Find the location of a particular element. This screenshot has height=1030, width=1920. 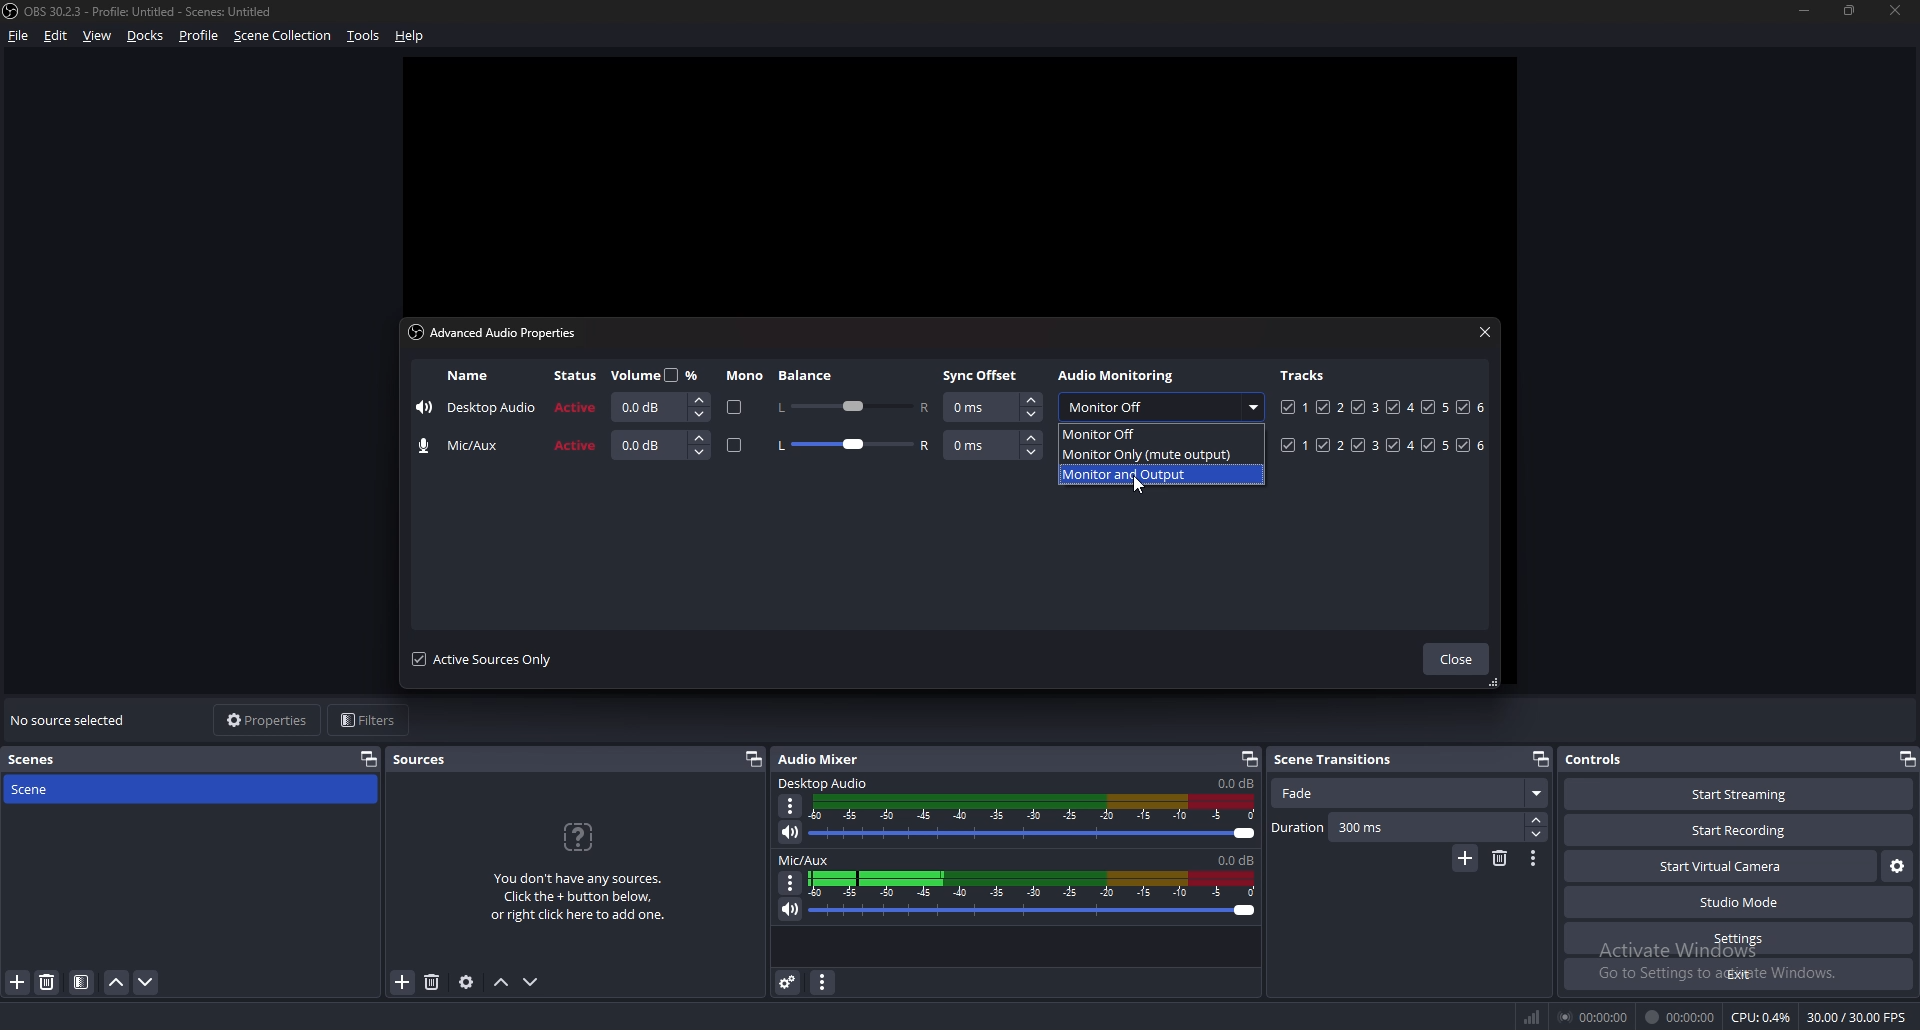

add source is located at coordinates (401, 983).